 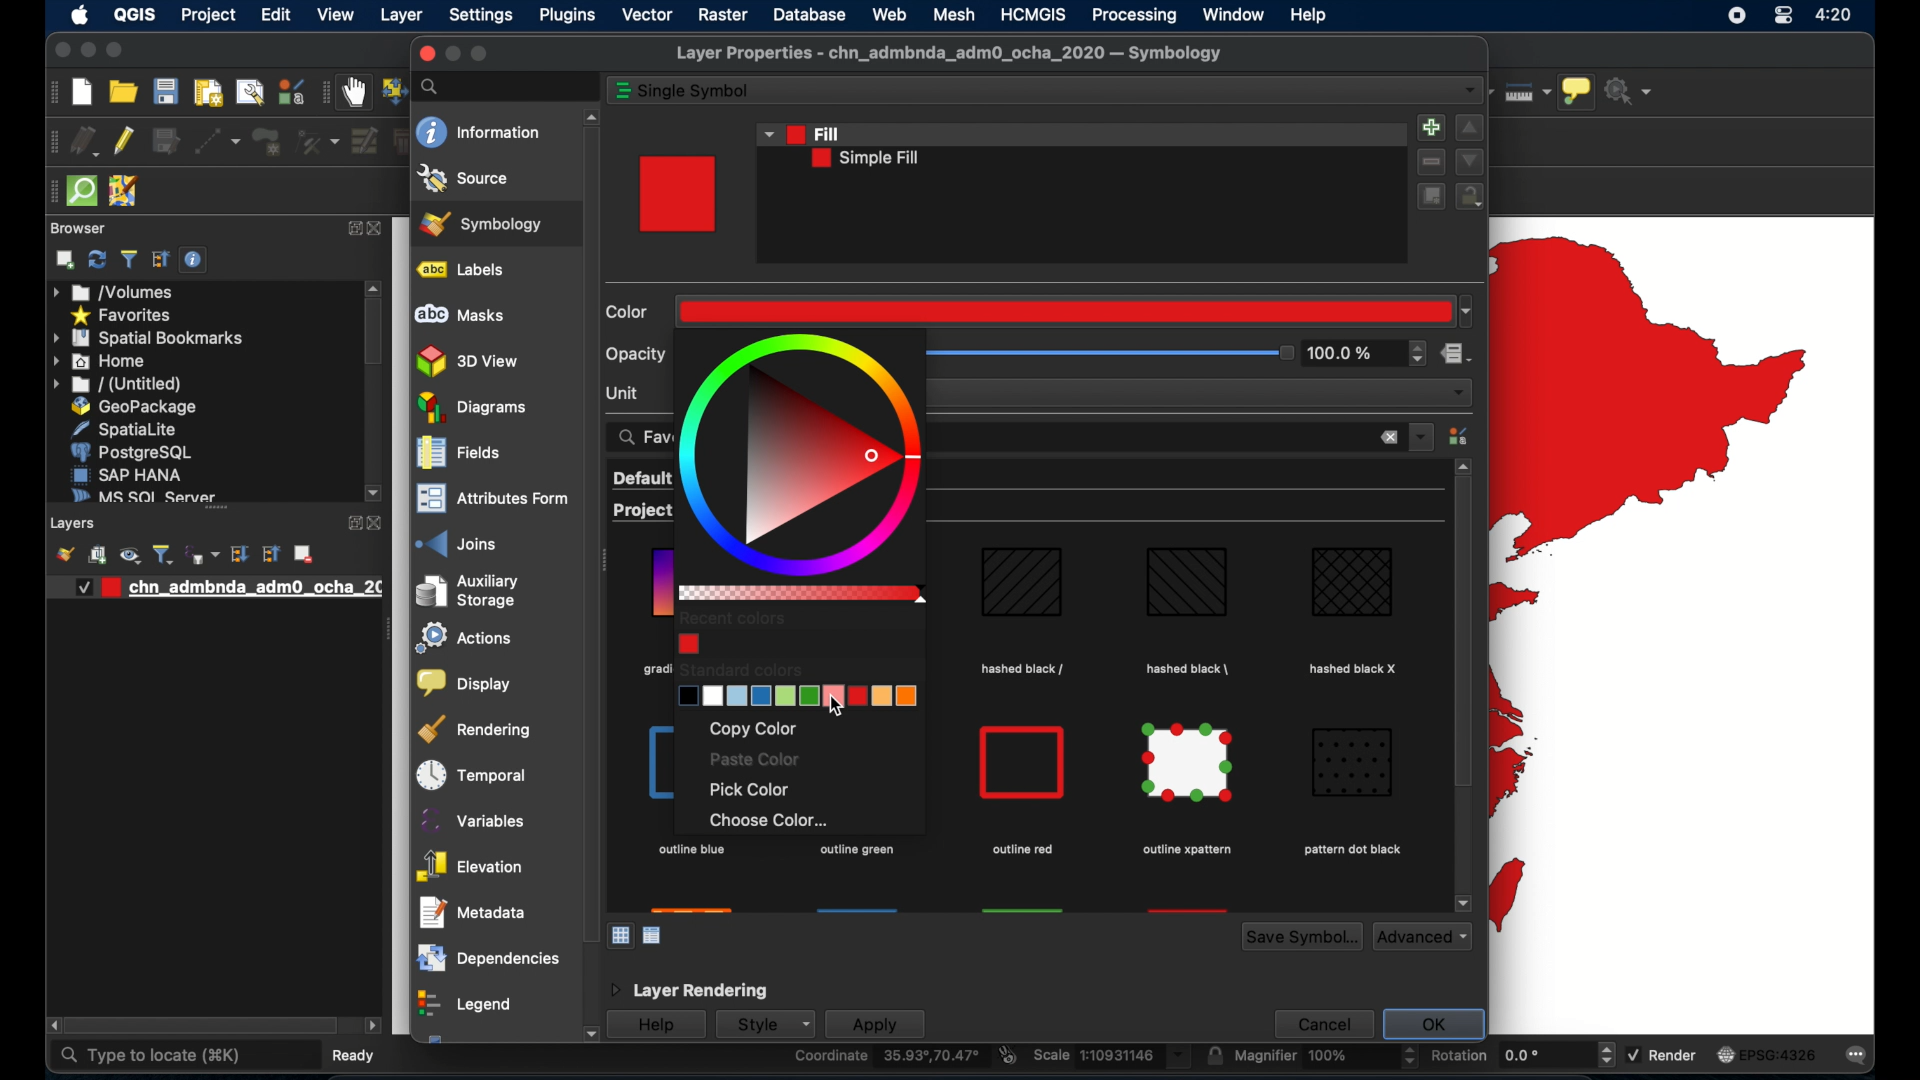 I want to click on geopackage, so click(x=134, y=407).